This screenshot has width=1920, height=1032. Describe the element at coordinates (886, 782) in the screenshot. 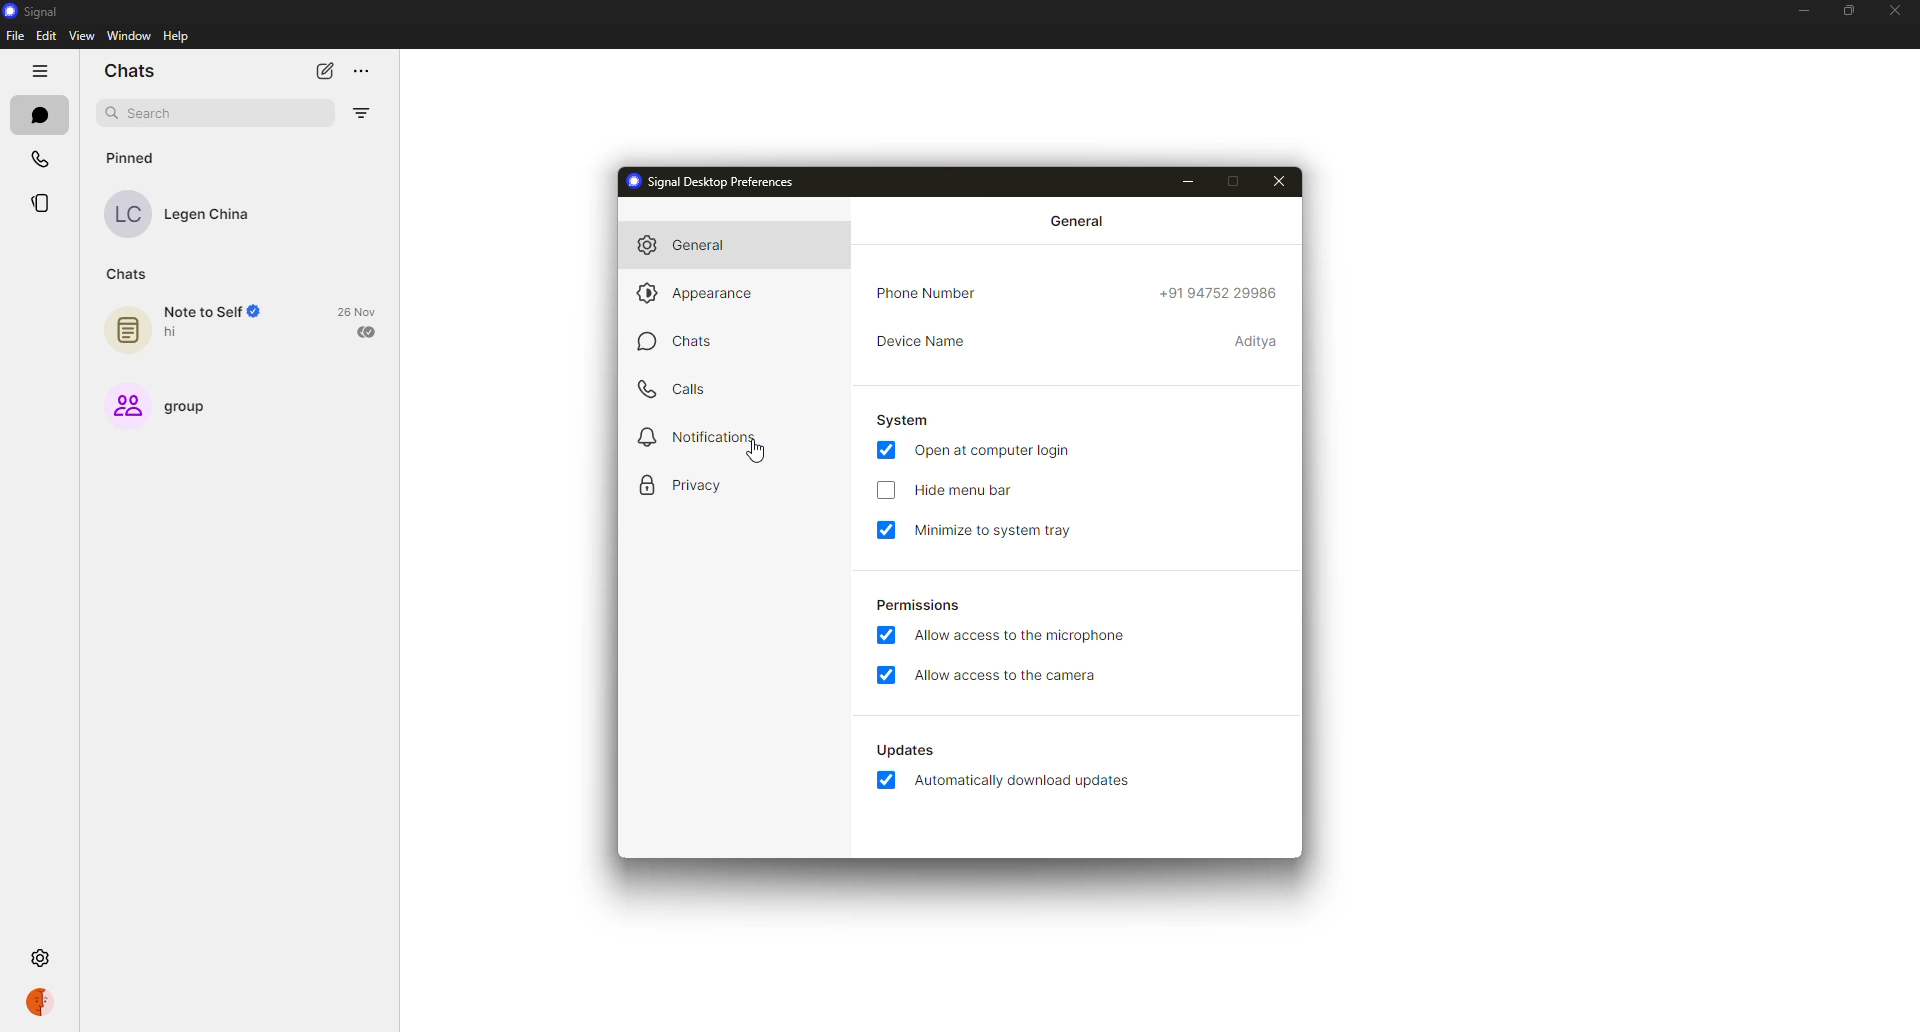

I see `enabled` at that location.